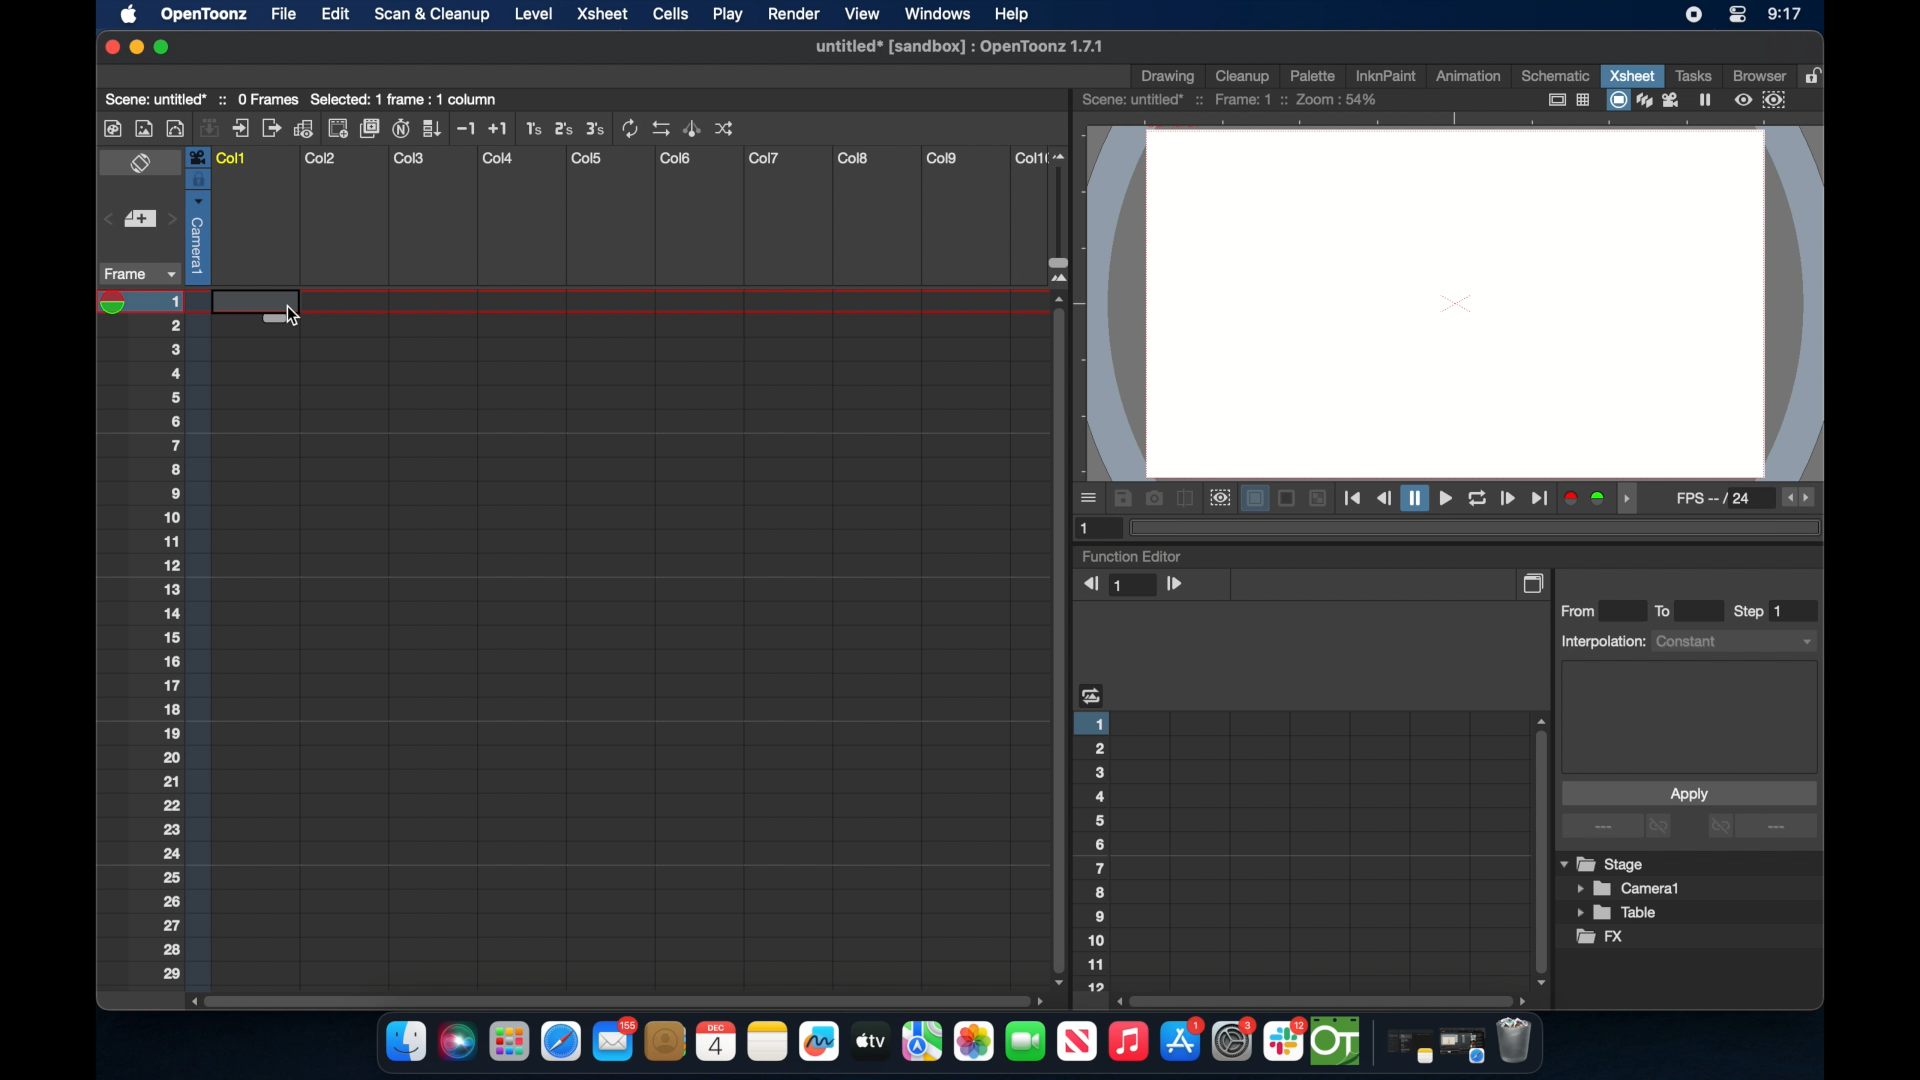  Describe the element at coordinates (1066, 217) in the screenshot. I see `slider` at that location.